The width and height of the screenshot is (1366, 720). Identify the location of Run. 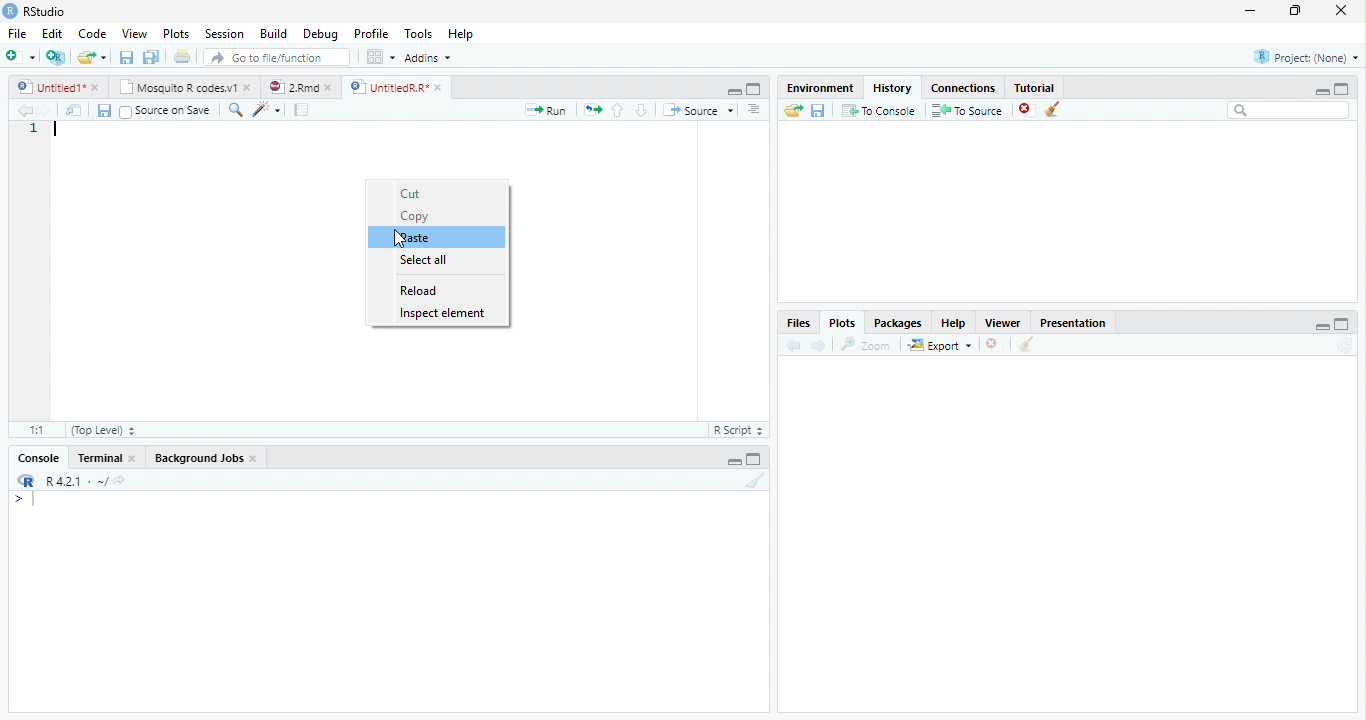
(543, 111).